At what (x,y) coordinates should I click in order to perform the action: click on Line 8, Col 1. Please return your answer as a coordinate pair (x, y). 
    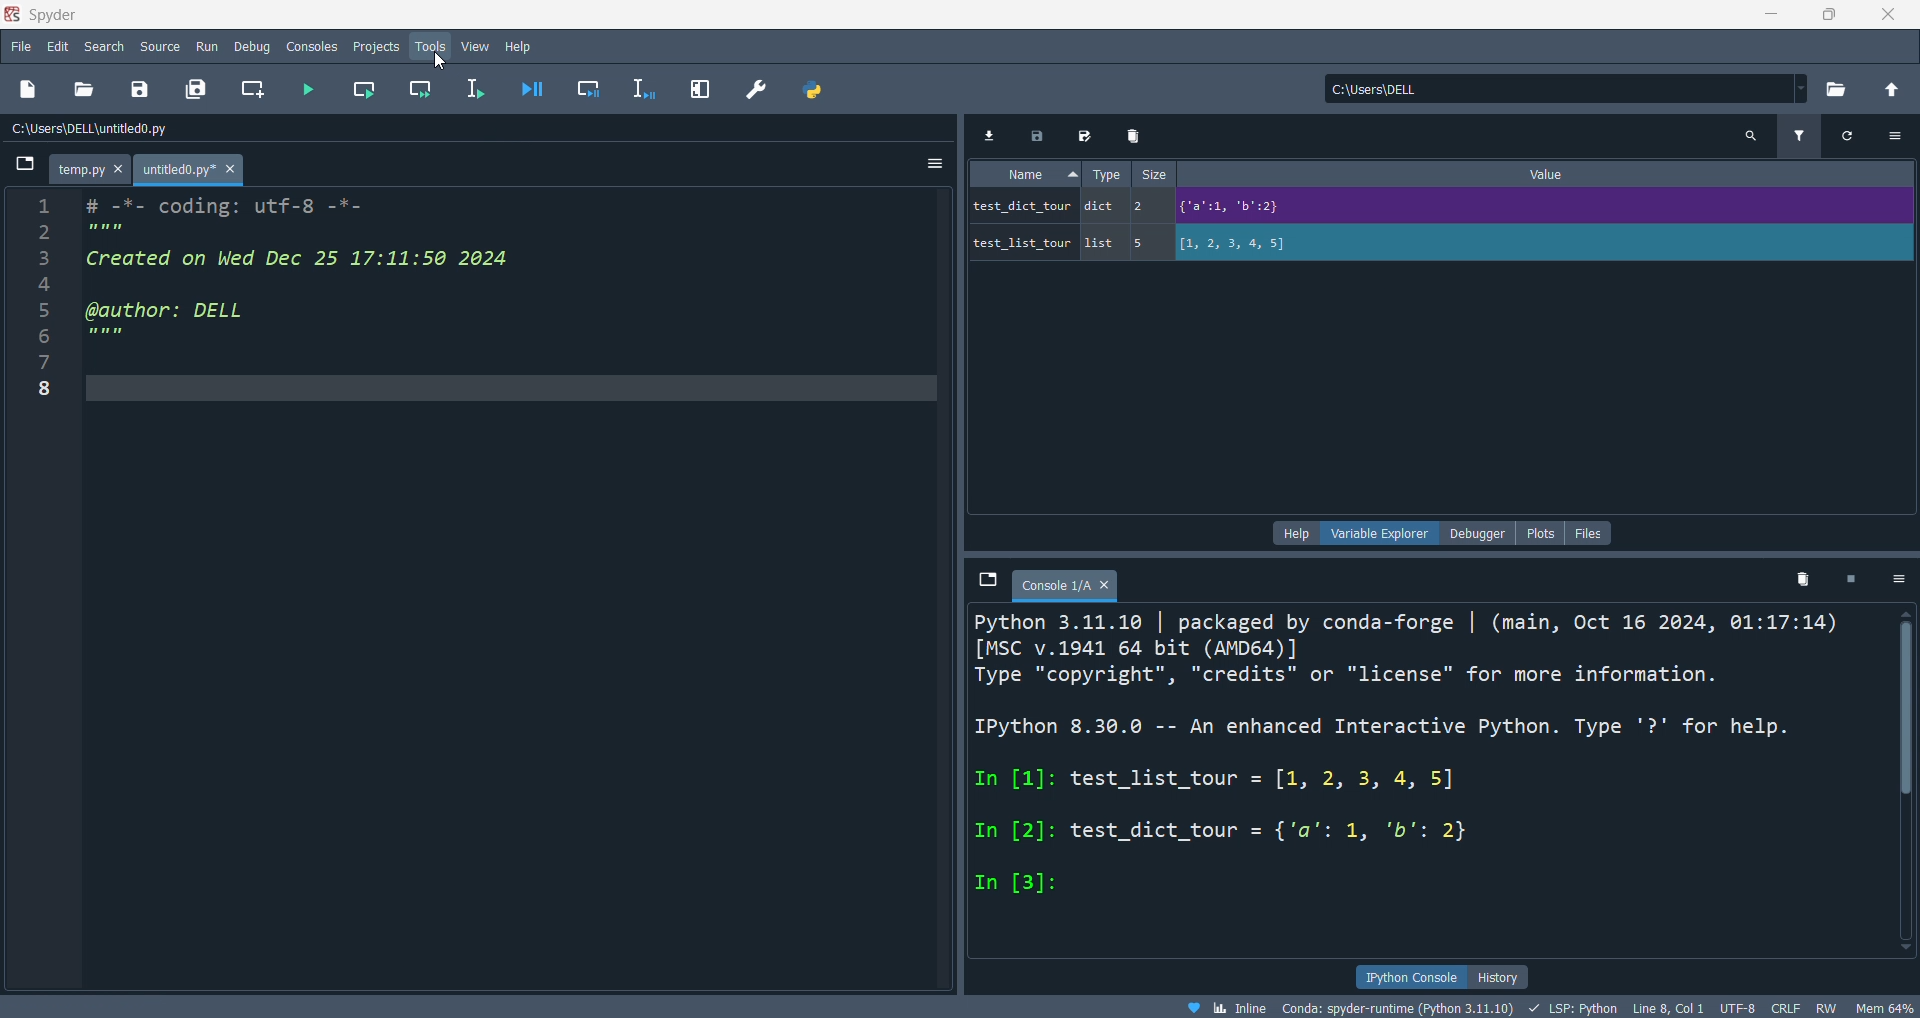
    Looking at the image, I should click on (1675, 1006).